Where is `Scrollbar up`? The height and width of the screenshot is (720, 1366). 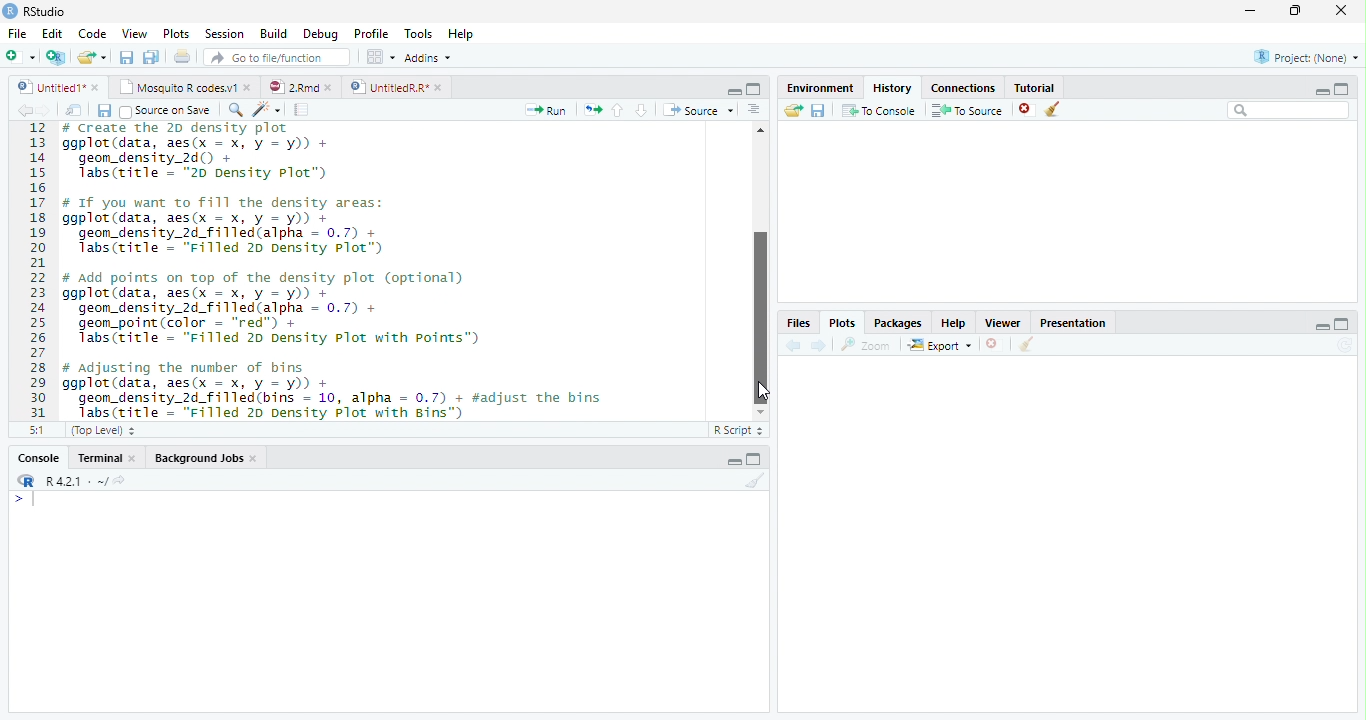 Scrollbar up is located at coordinates (758, 130).